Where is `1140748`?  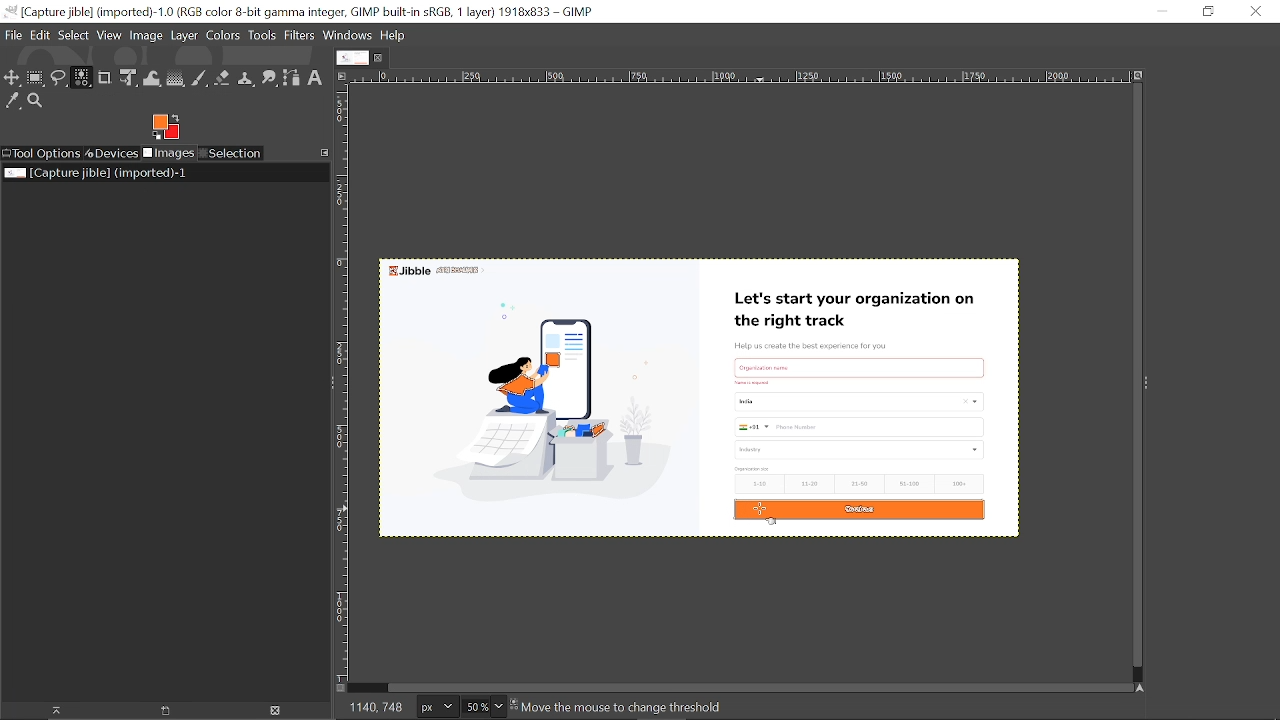
1140748 is located at coordinates (378, 704).